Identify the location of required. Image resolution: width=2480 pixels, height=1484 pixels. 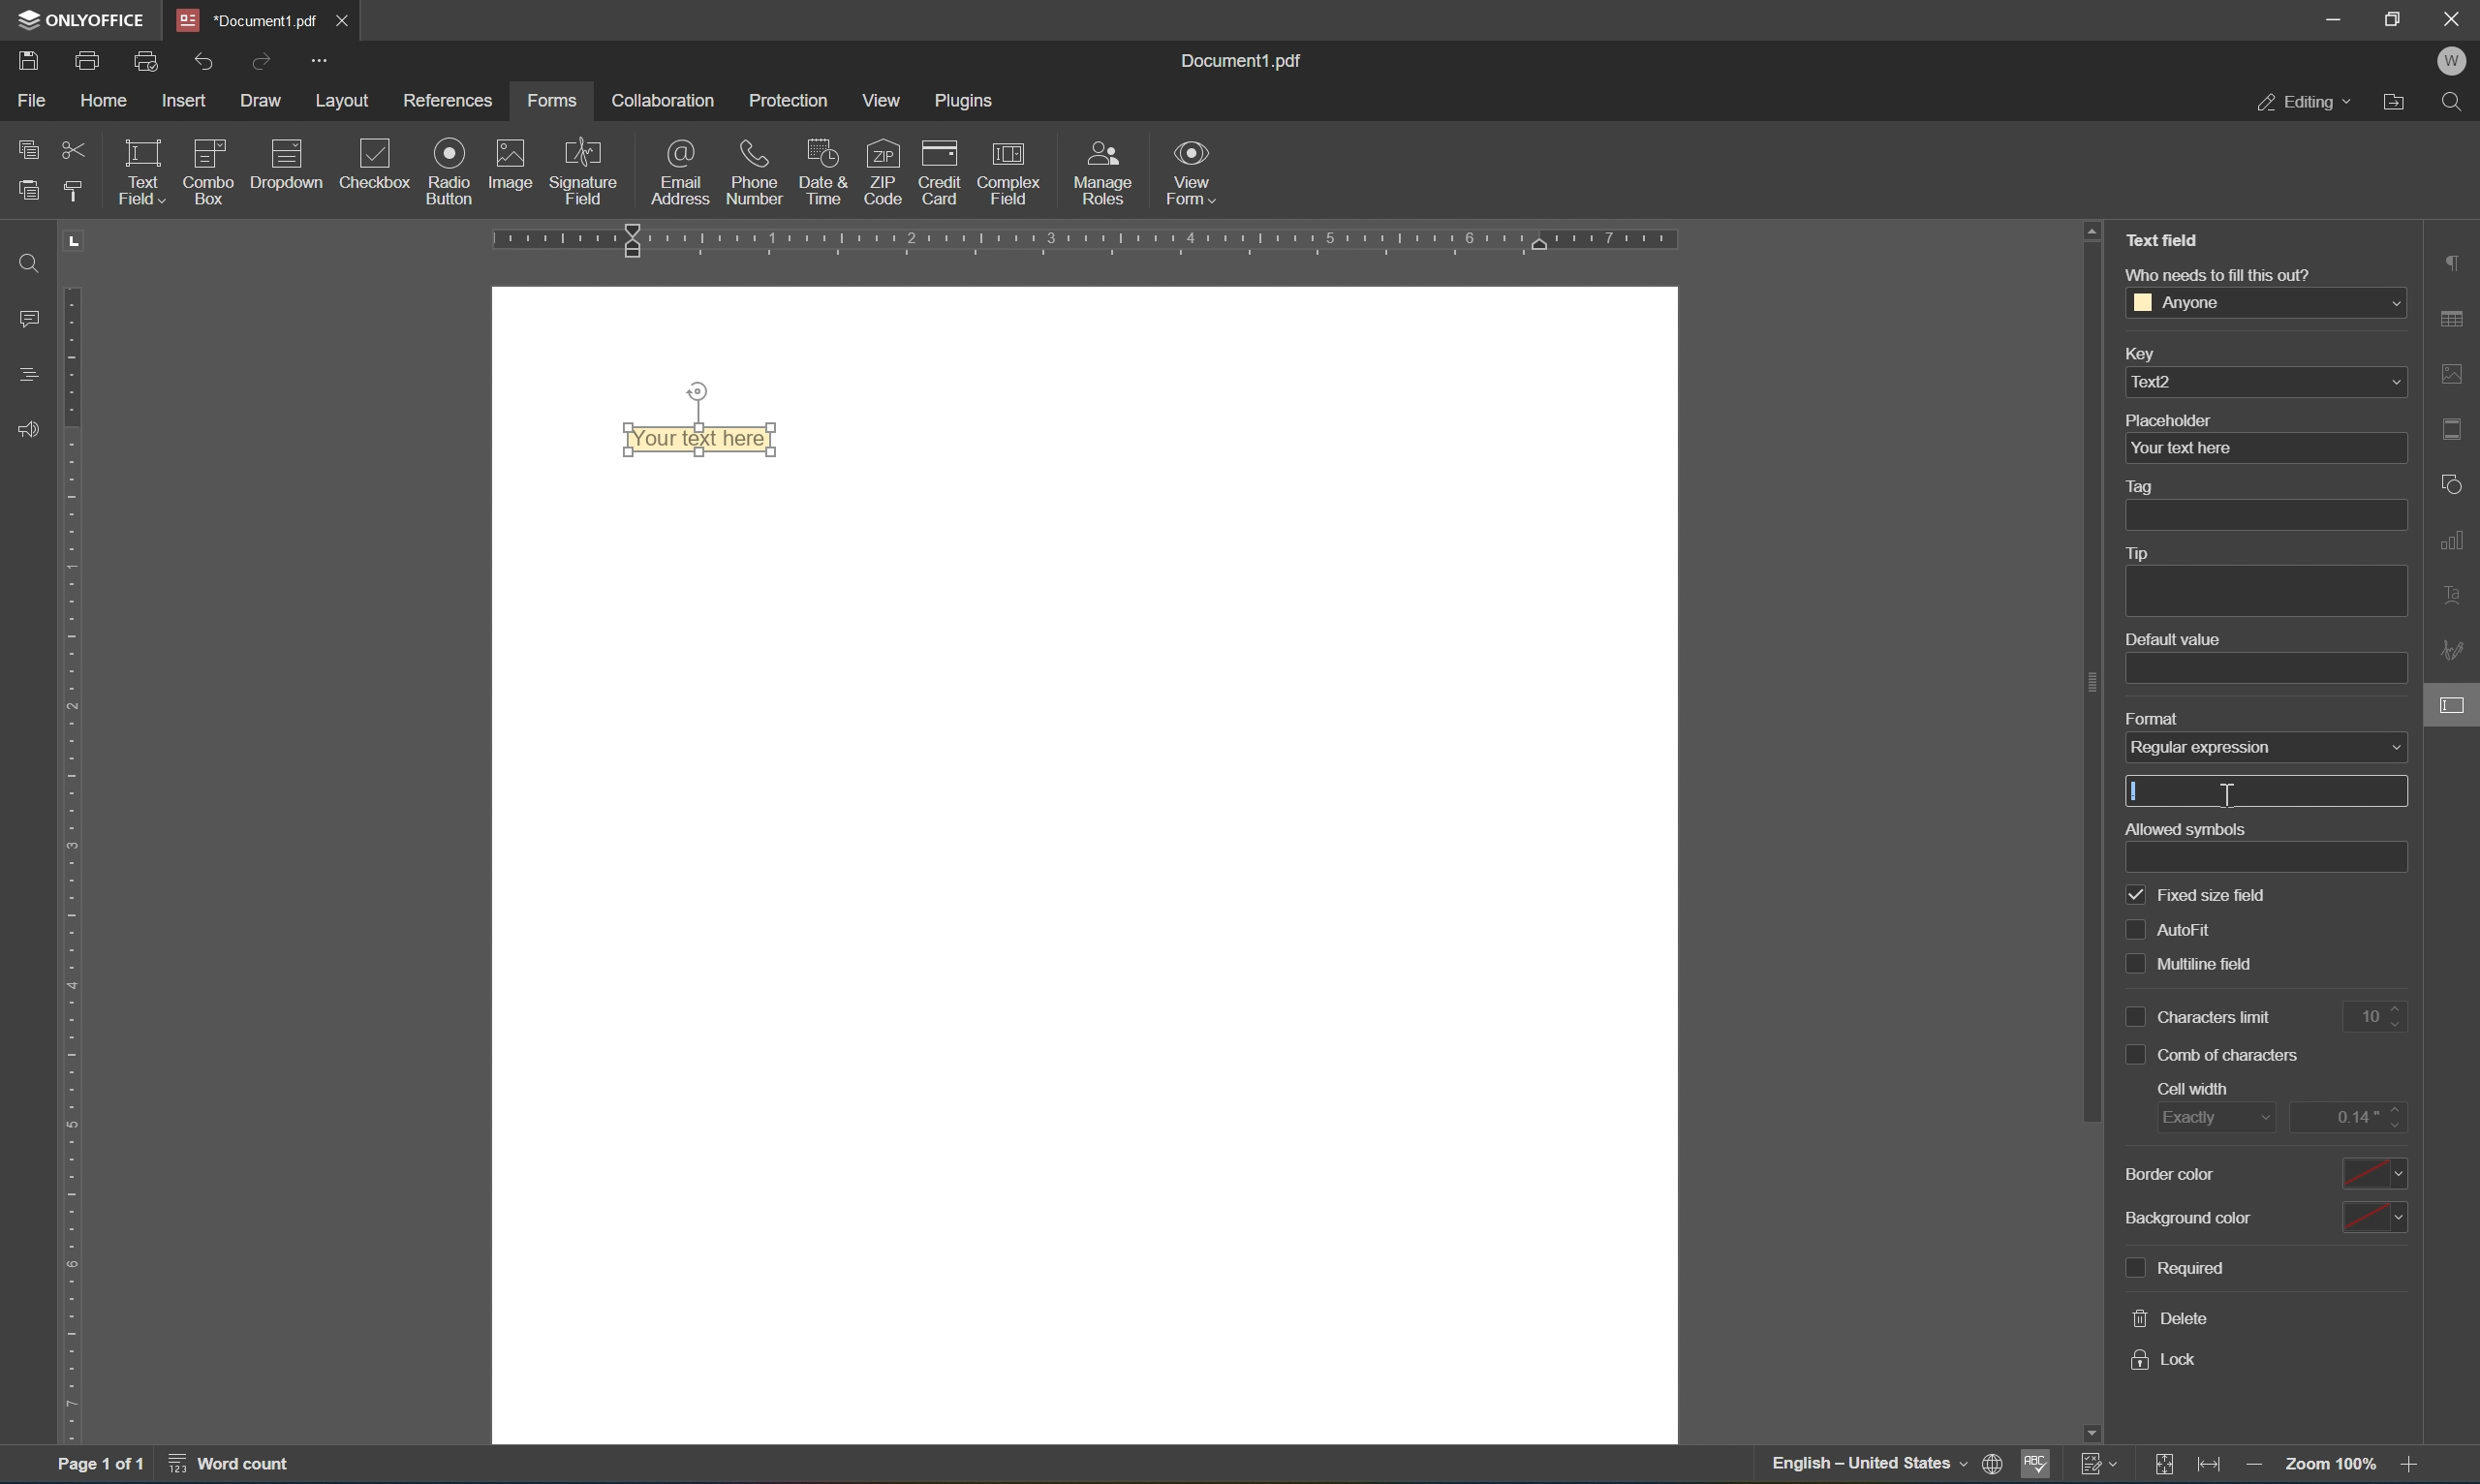
(2183, 1270).